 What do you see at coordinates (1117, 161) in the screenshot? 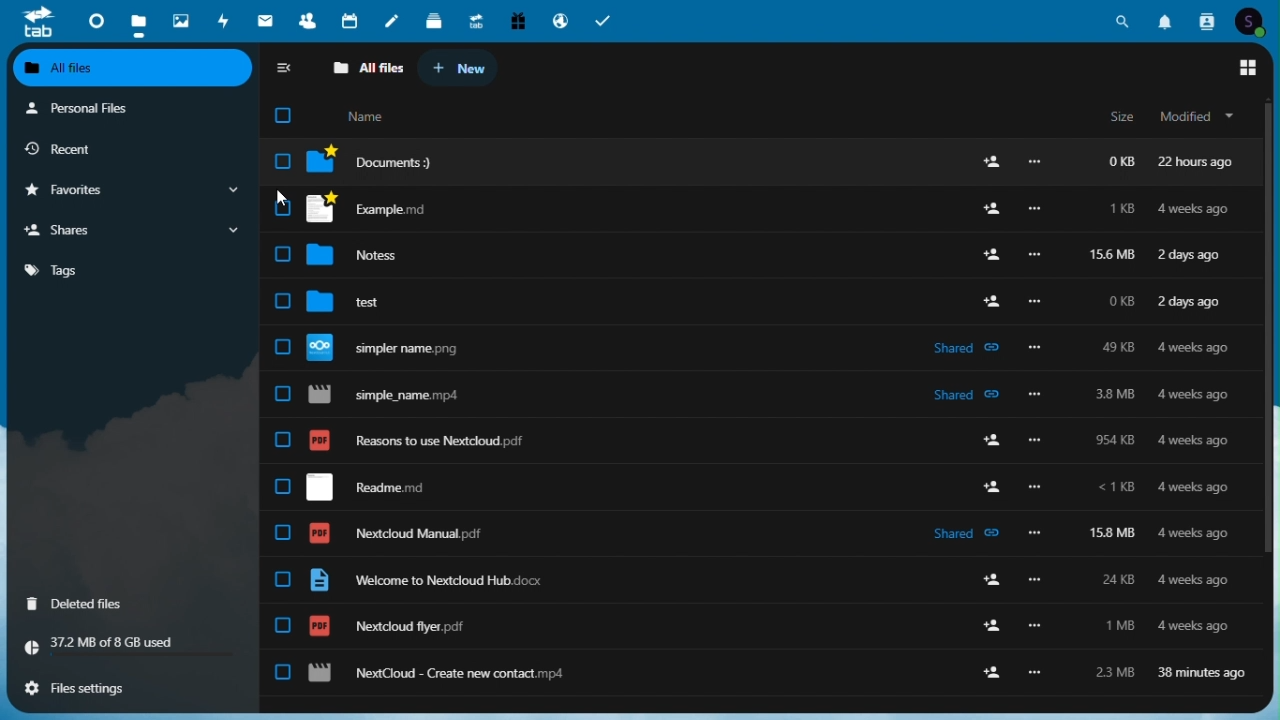
I see `0kb` at bounding box center [1117, 161].